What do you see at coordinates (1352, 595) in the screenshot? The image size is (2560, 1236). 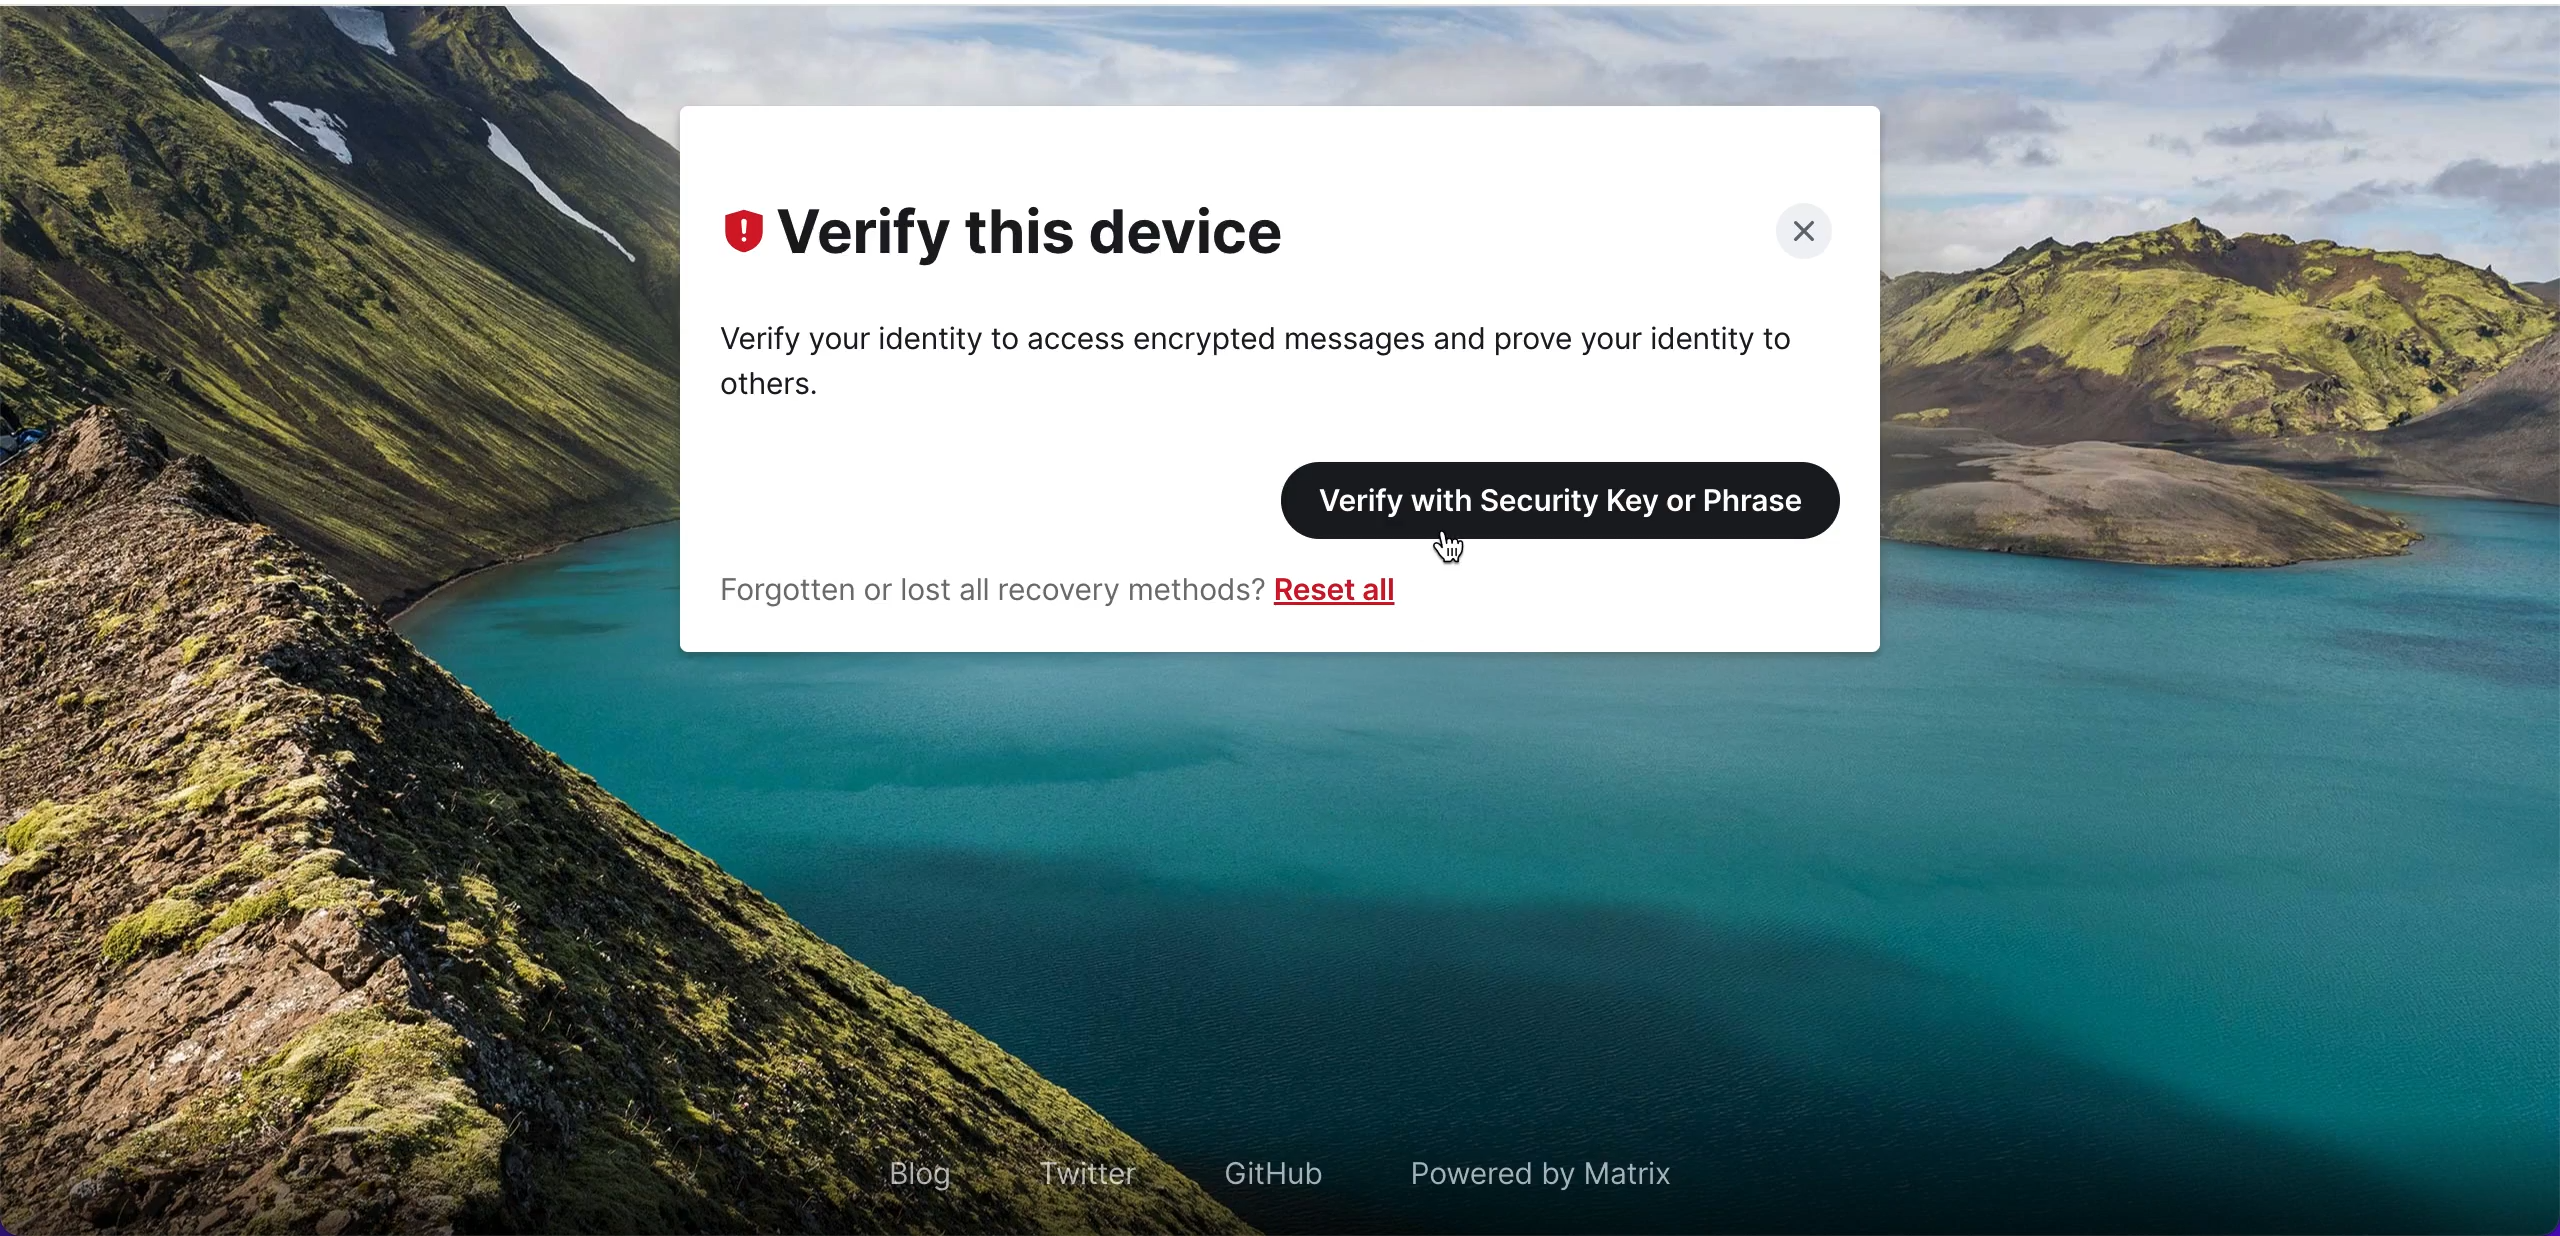 I see `reset all` at bounding box center [1352, 595].